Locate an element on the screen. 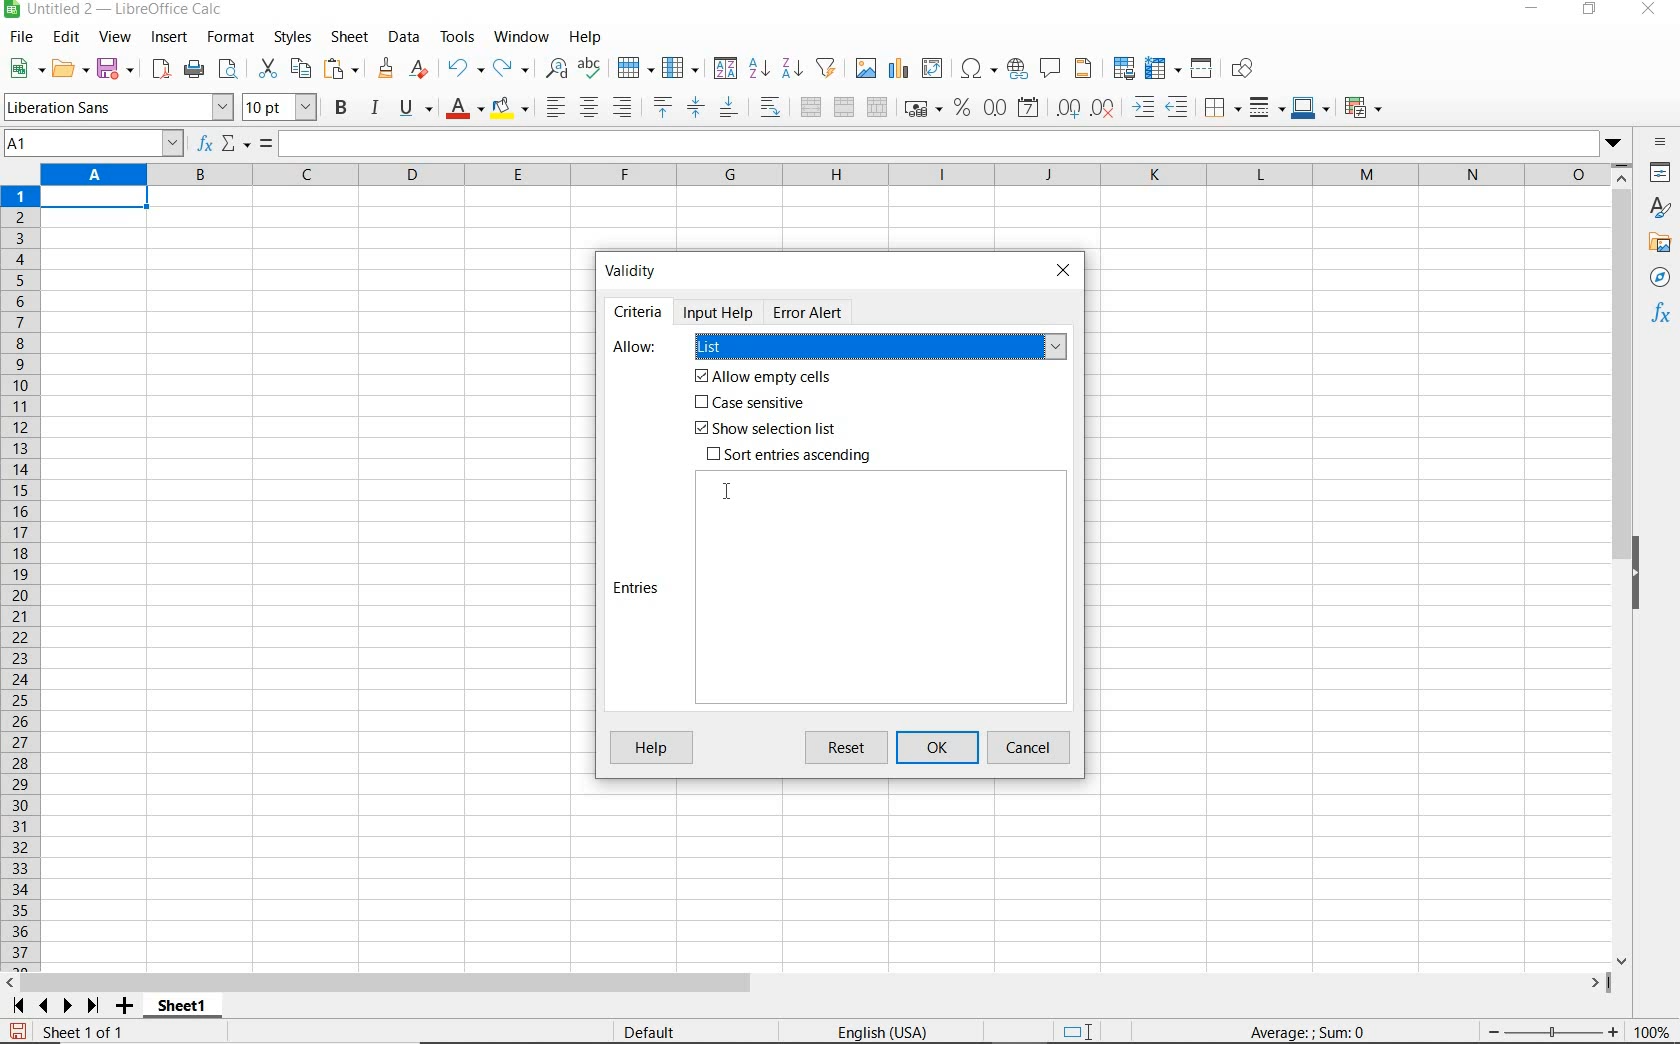  autofilter is located at coordinates (825, 68).